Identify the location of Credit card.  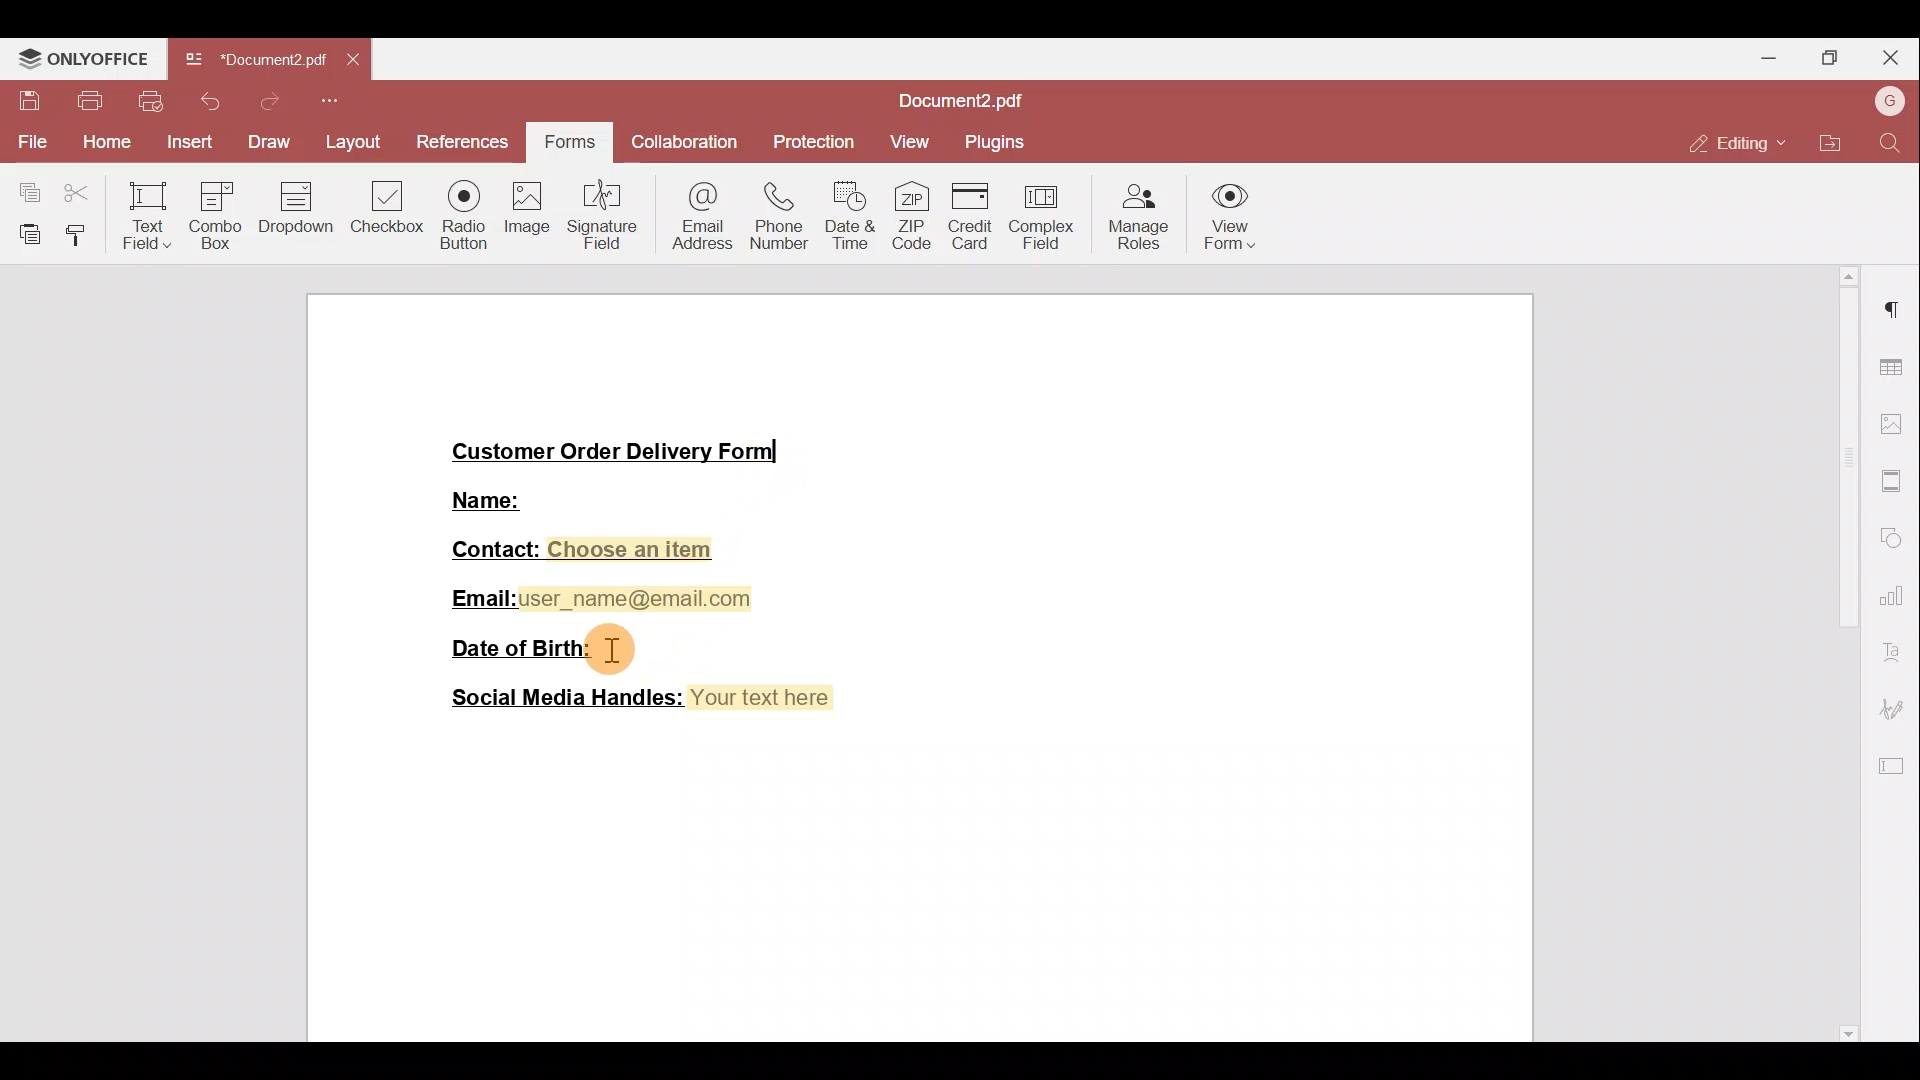
(979, 217).